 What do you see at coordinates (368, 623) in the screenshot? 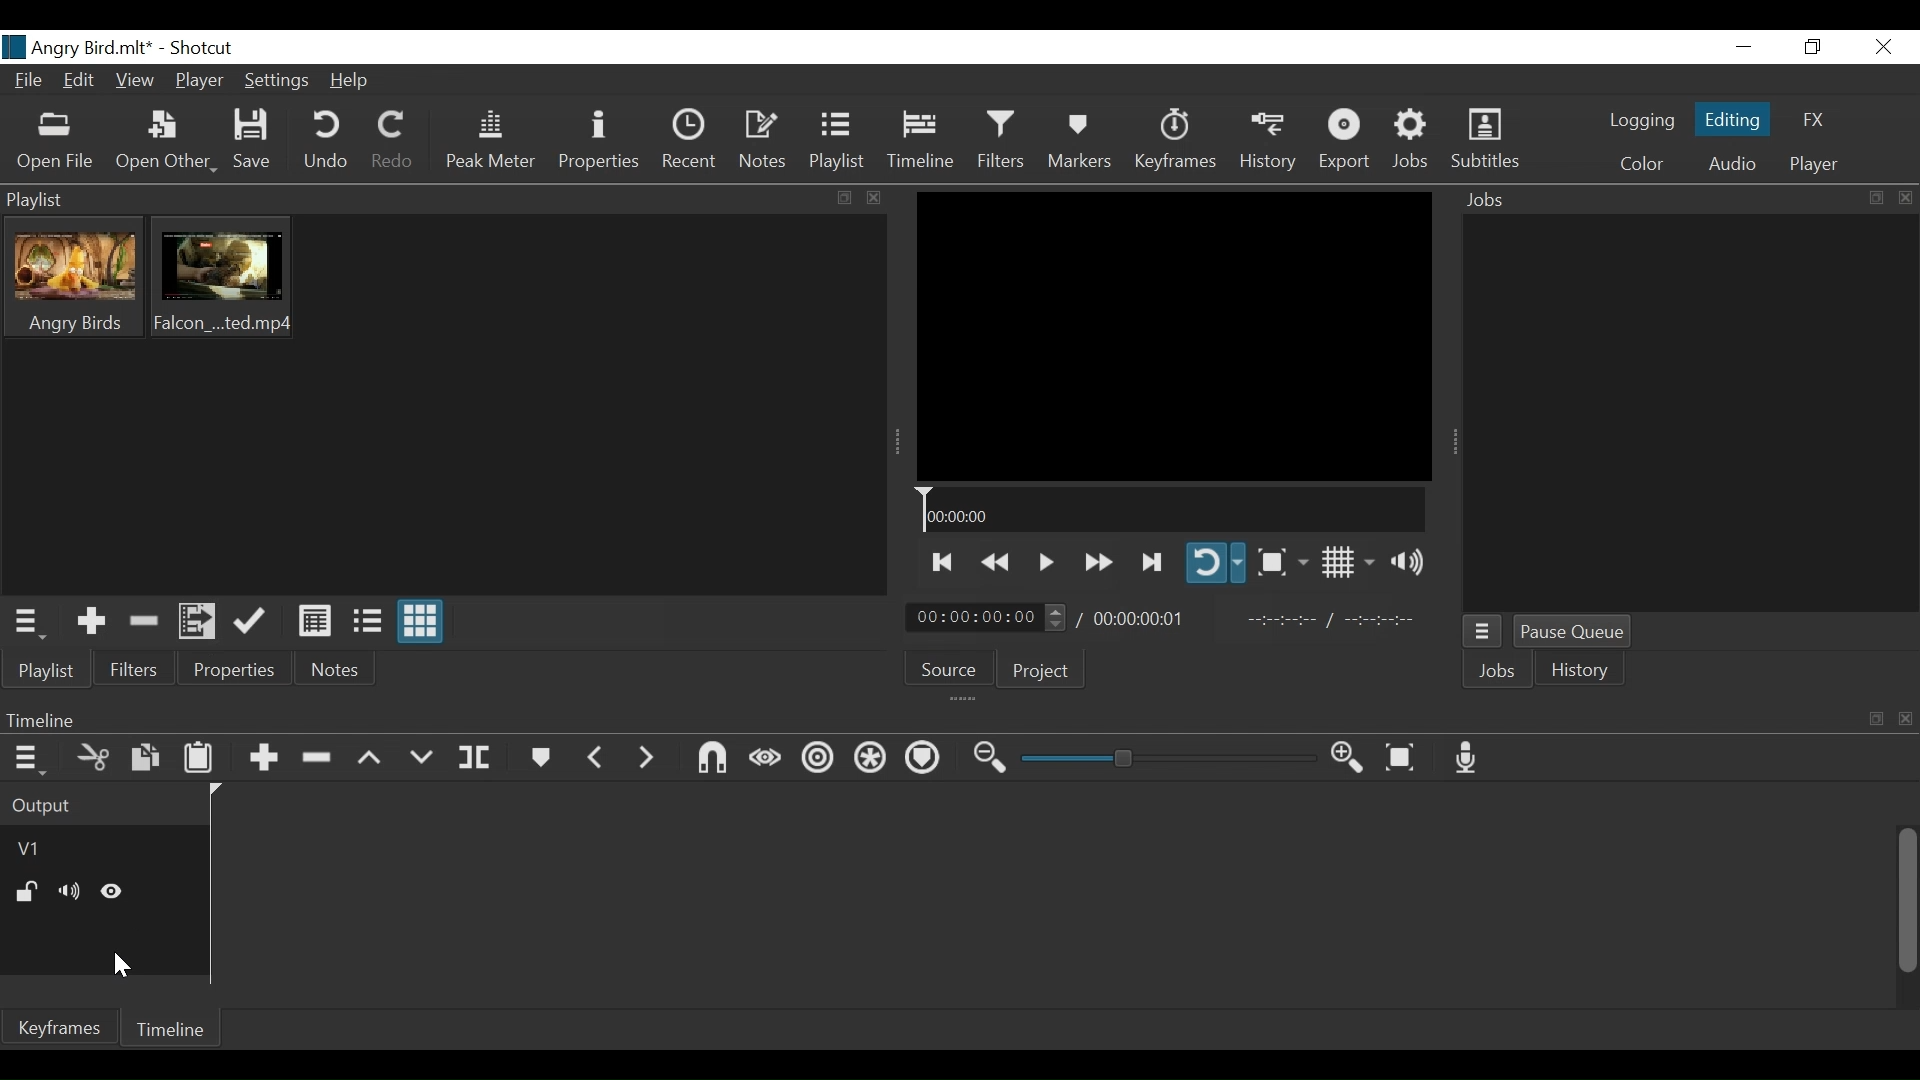
I see `View as files` at bounding box center [368, 623].